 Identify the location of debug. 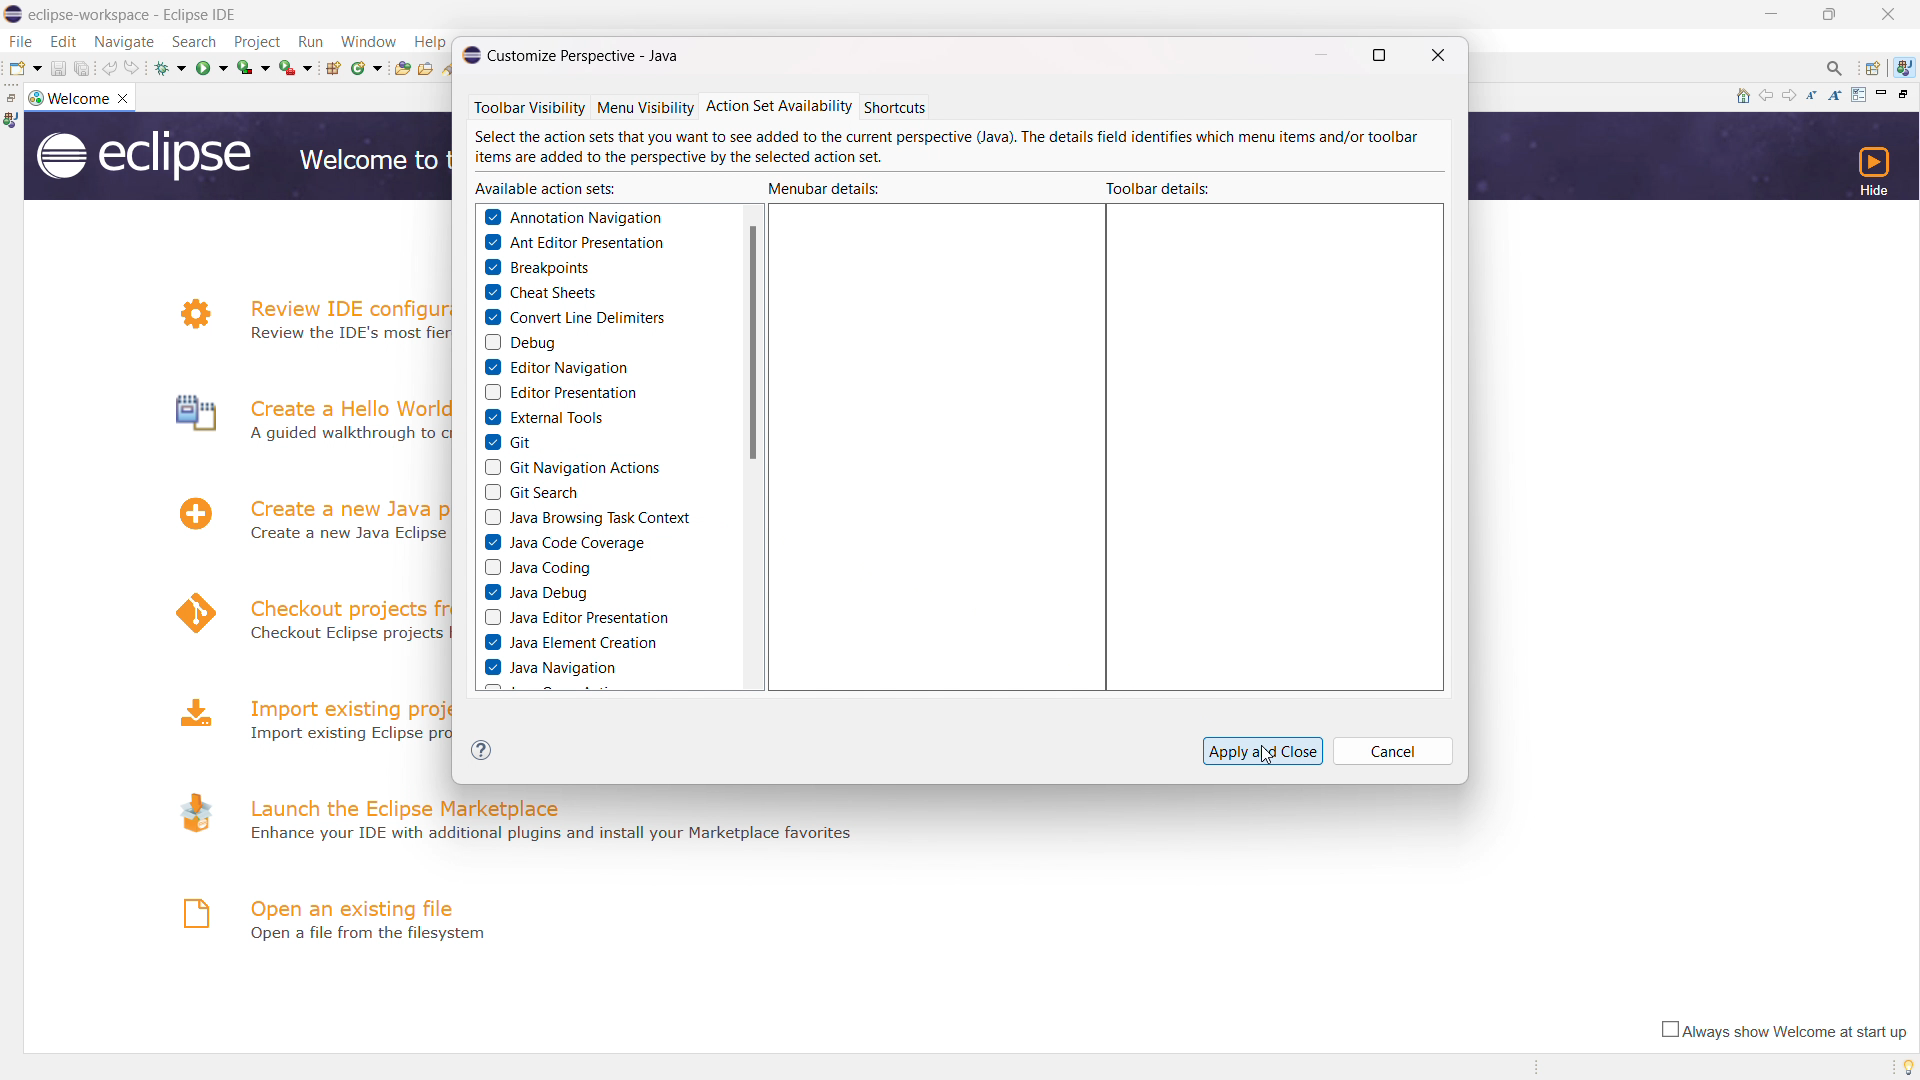
(520, 342).